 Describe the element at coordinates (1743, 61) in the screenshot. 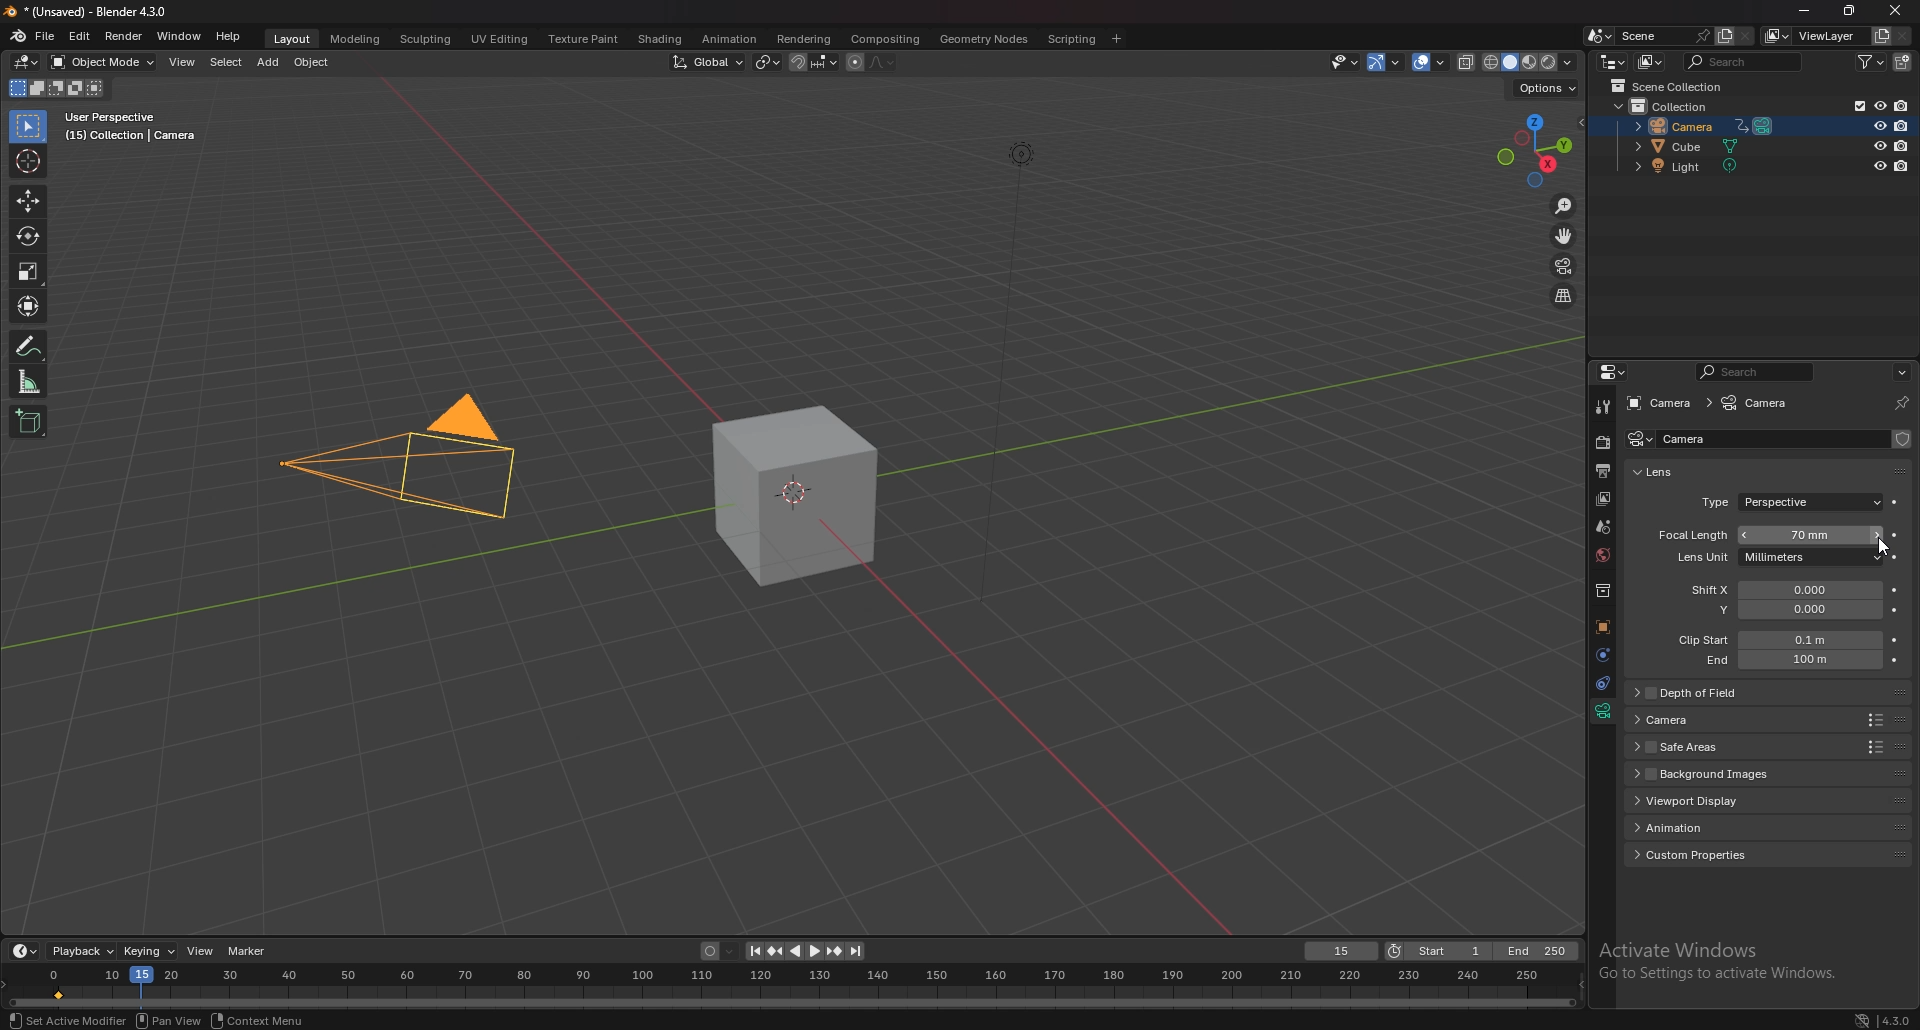

I see `search` at that location.